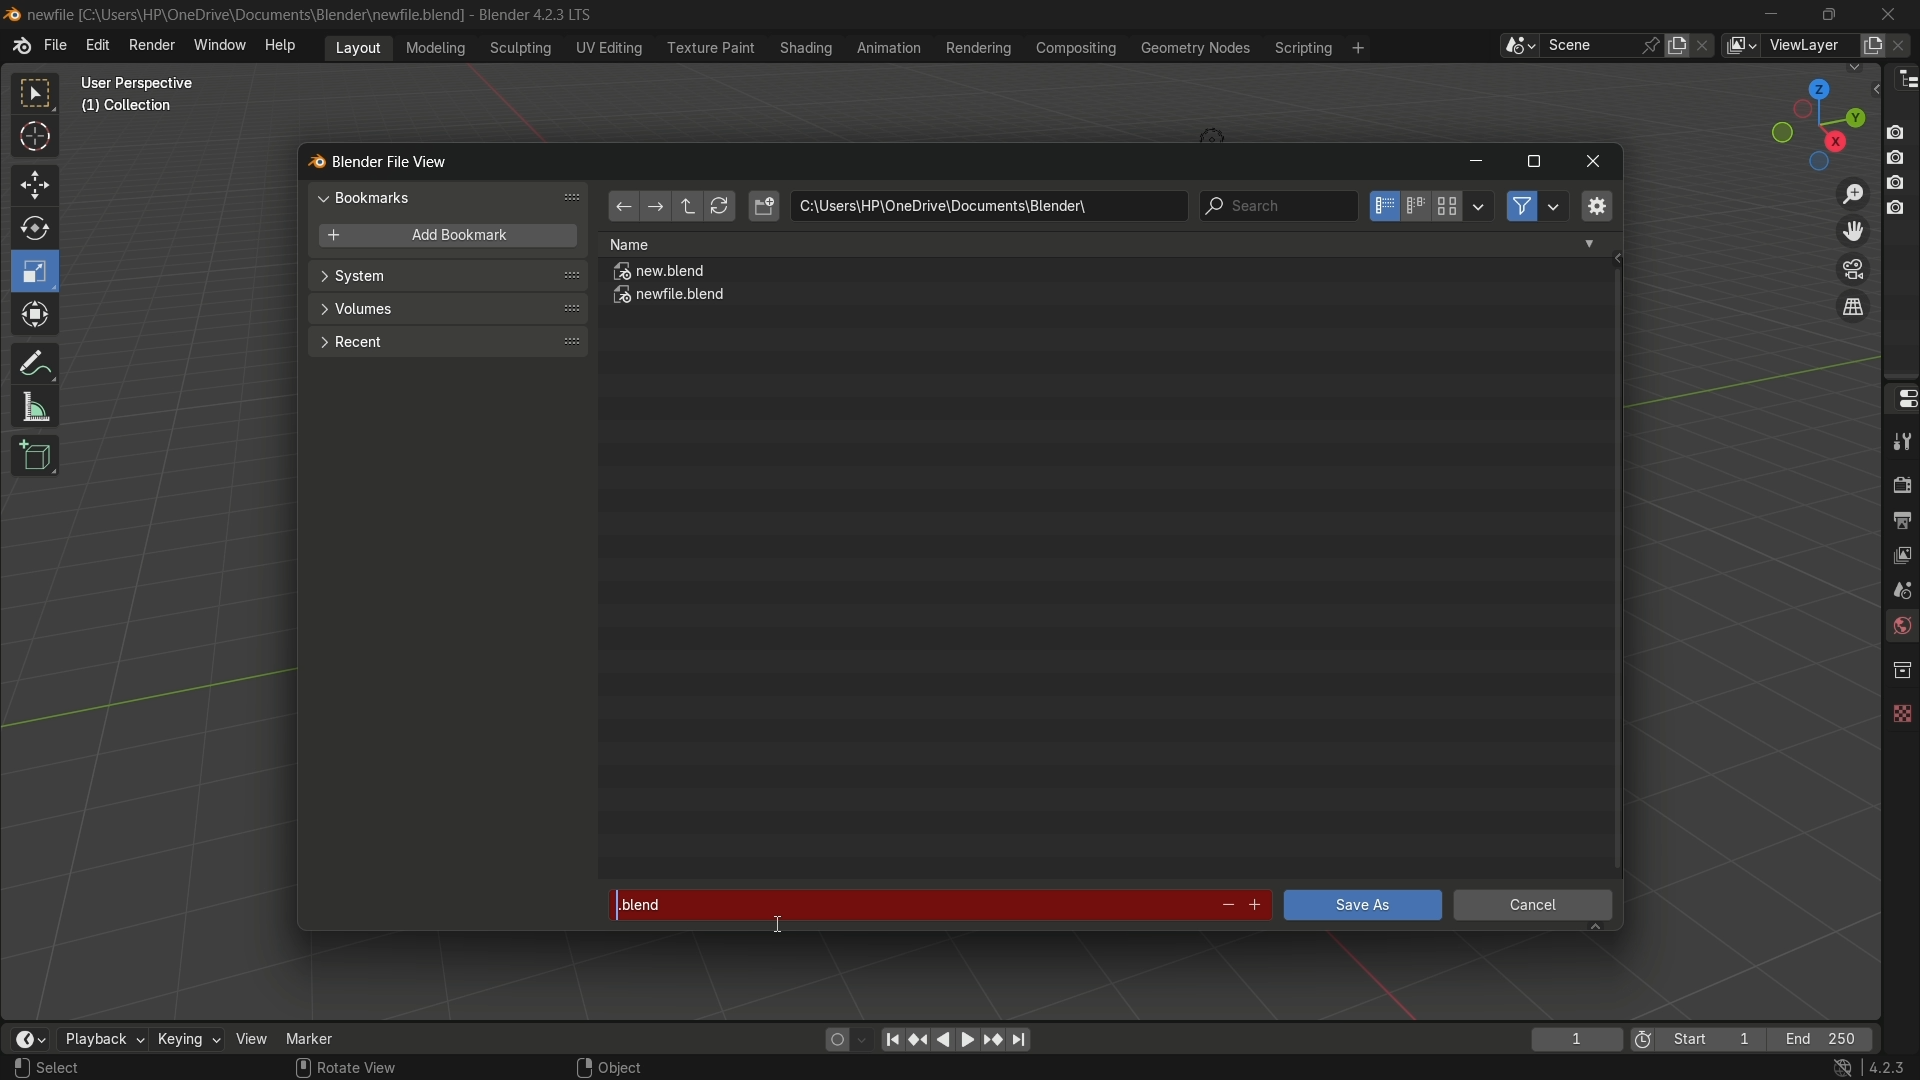  I want to click on outliner, so click(1902, 78).